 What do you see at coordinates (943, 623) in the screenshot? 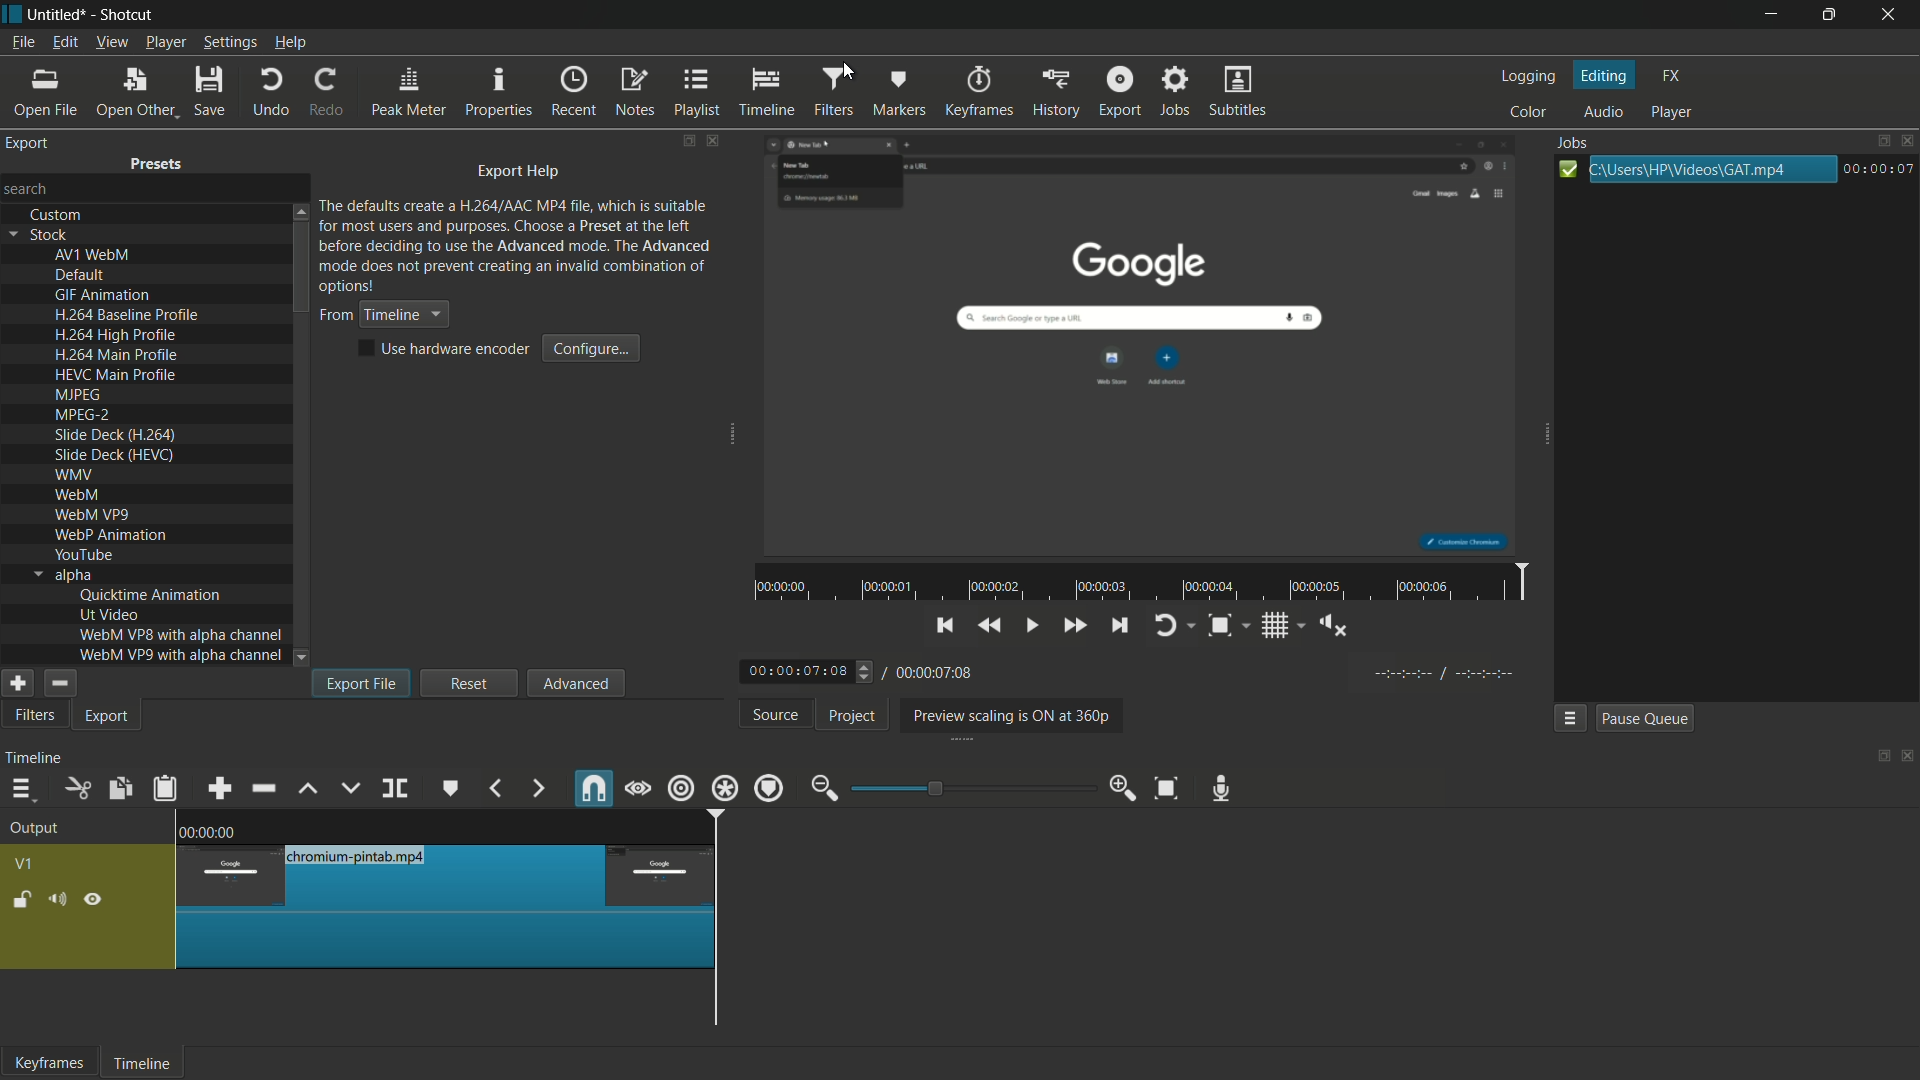
I see `skip to the previous point` at bounding box center [943, 623].